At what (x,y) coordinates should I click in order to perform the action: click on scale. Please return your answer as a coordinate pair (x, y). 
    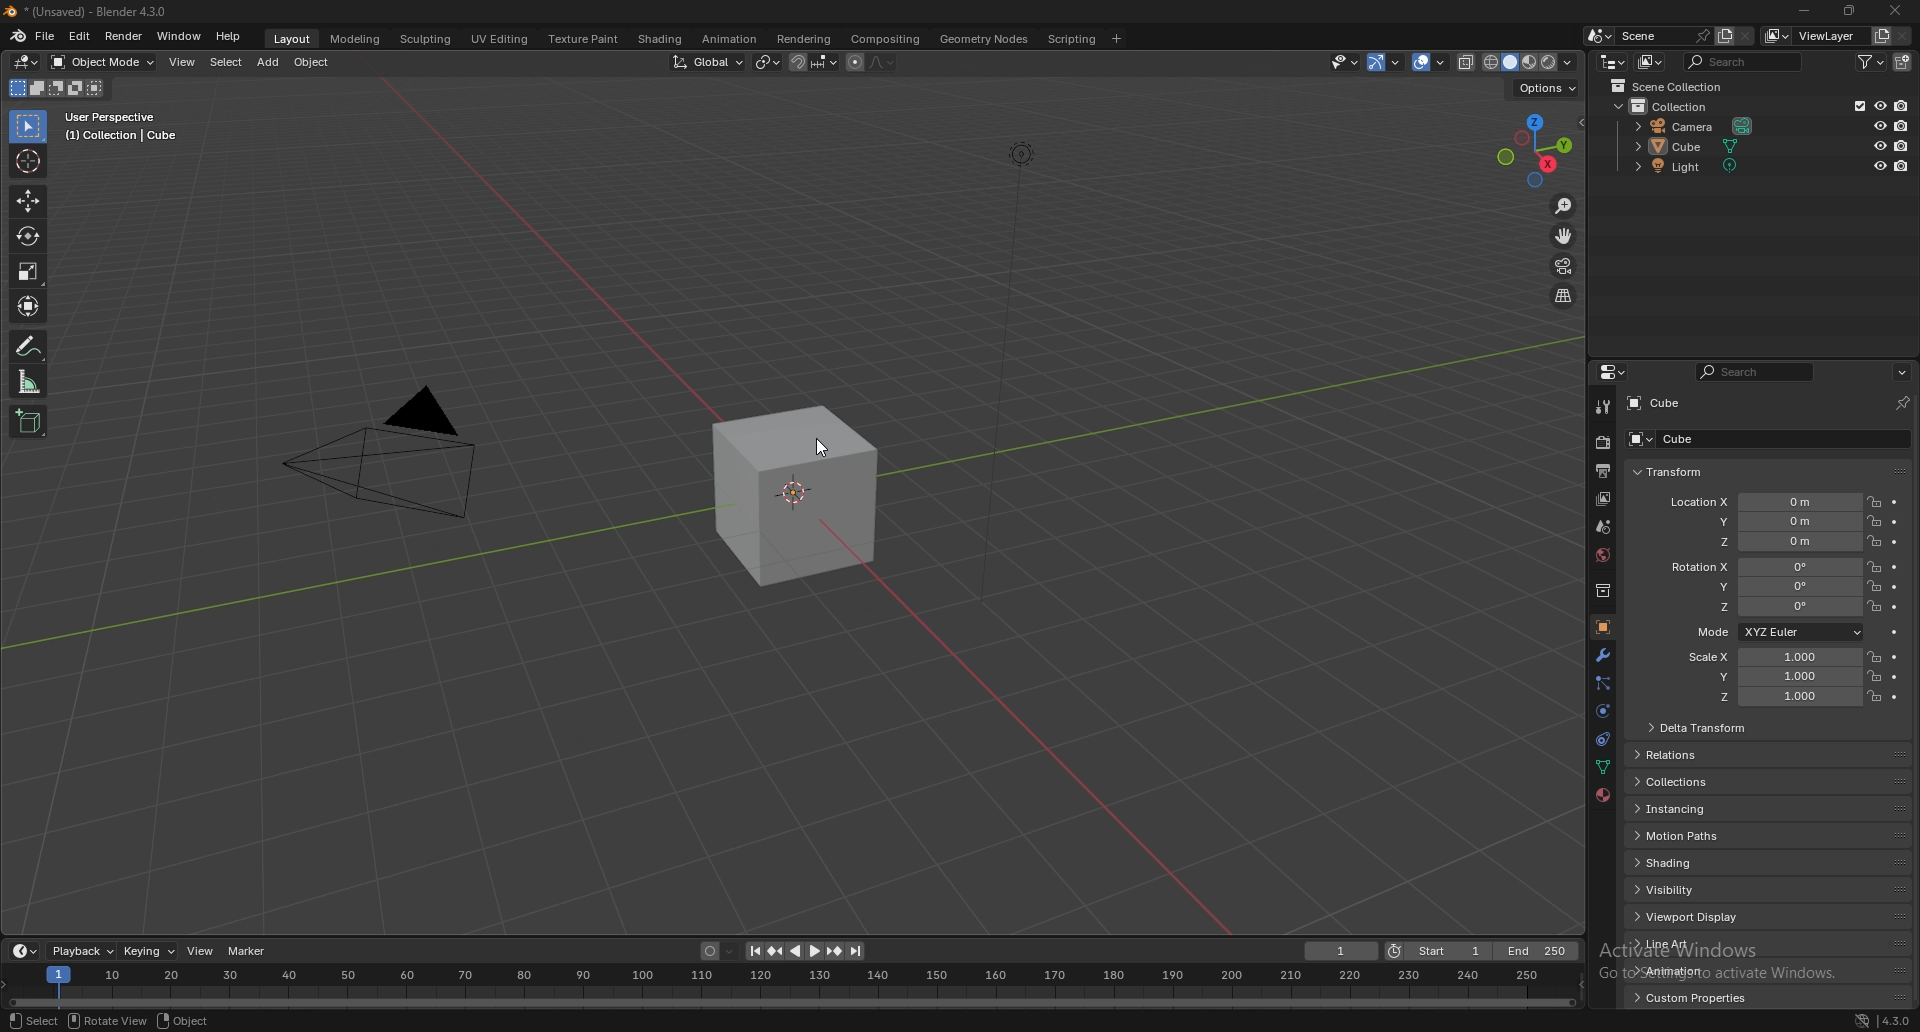
    Looking at the image, I should click on (28, 271).